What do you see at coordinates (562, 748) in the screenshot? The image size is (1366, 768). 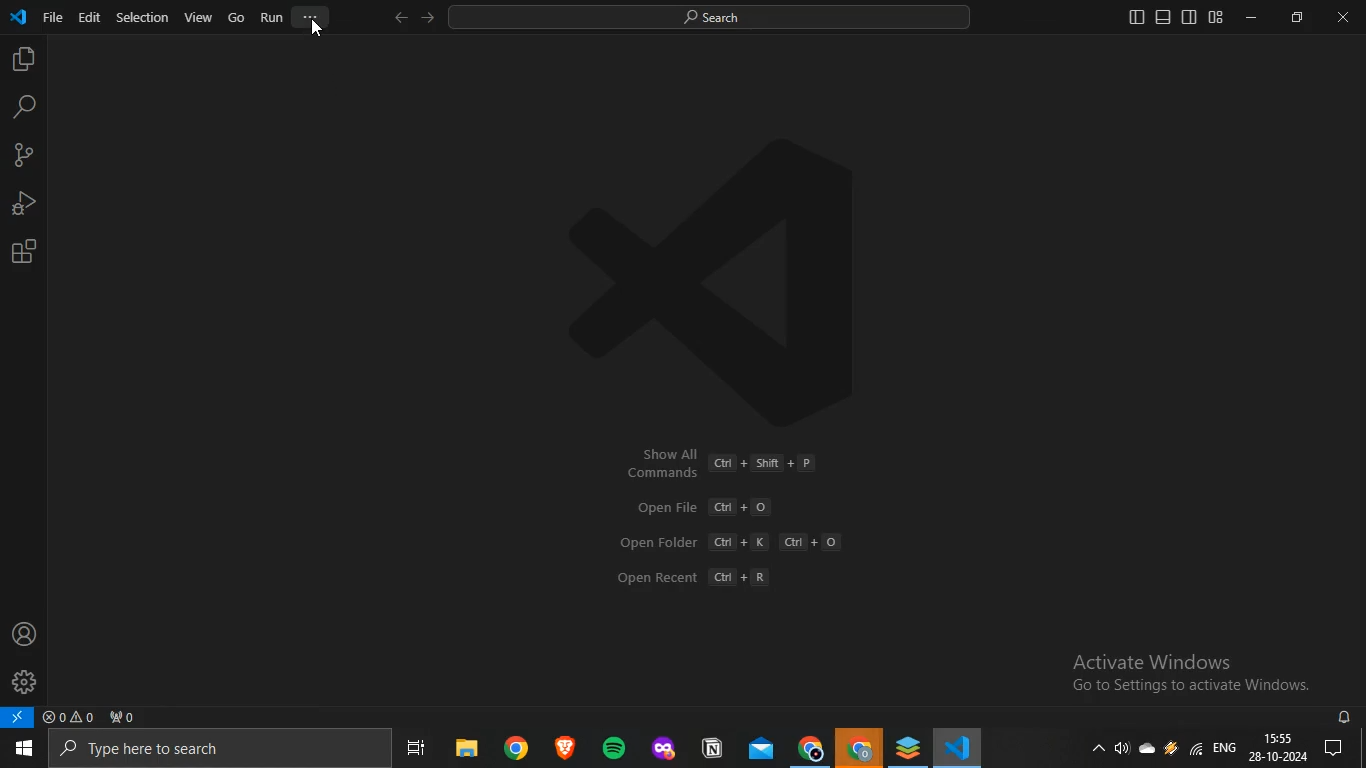 I see `brave` at bounding box center [562, 748].